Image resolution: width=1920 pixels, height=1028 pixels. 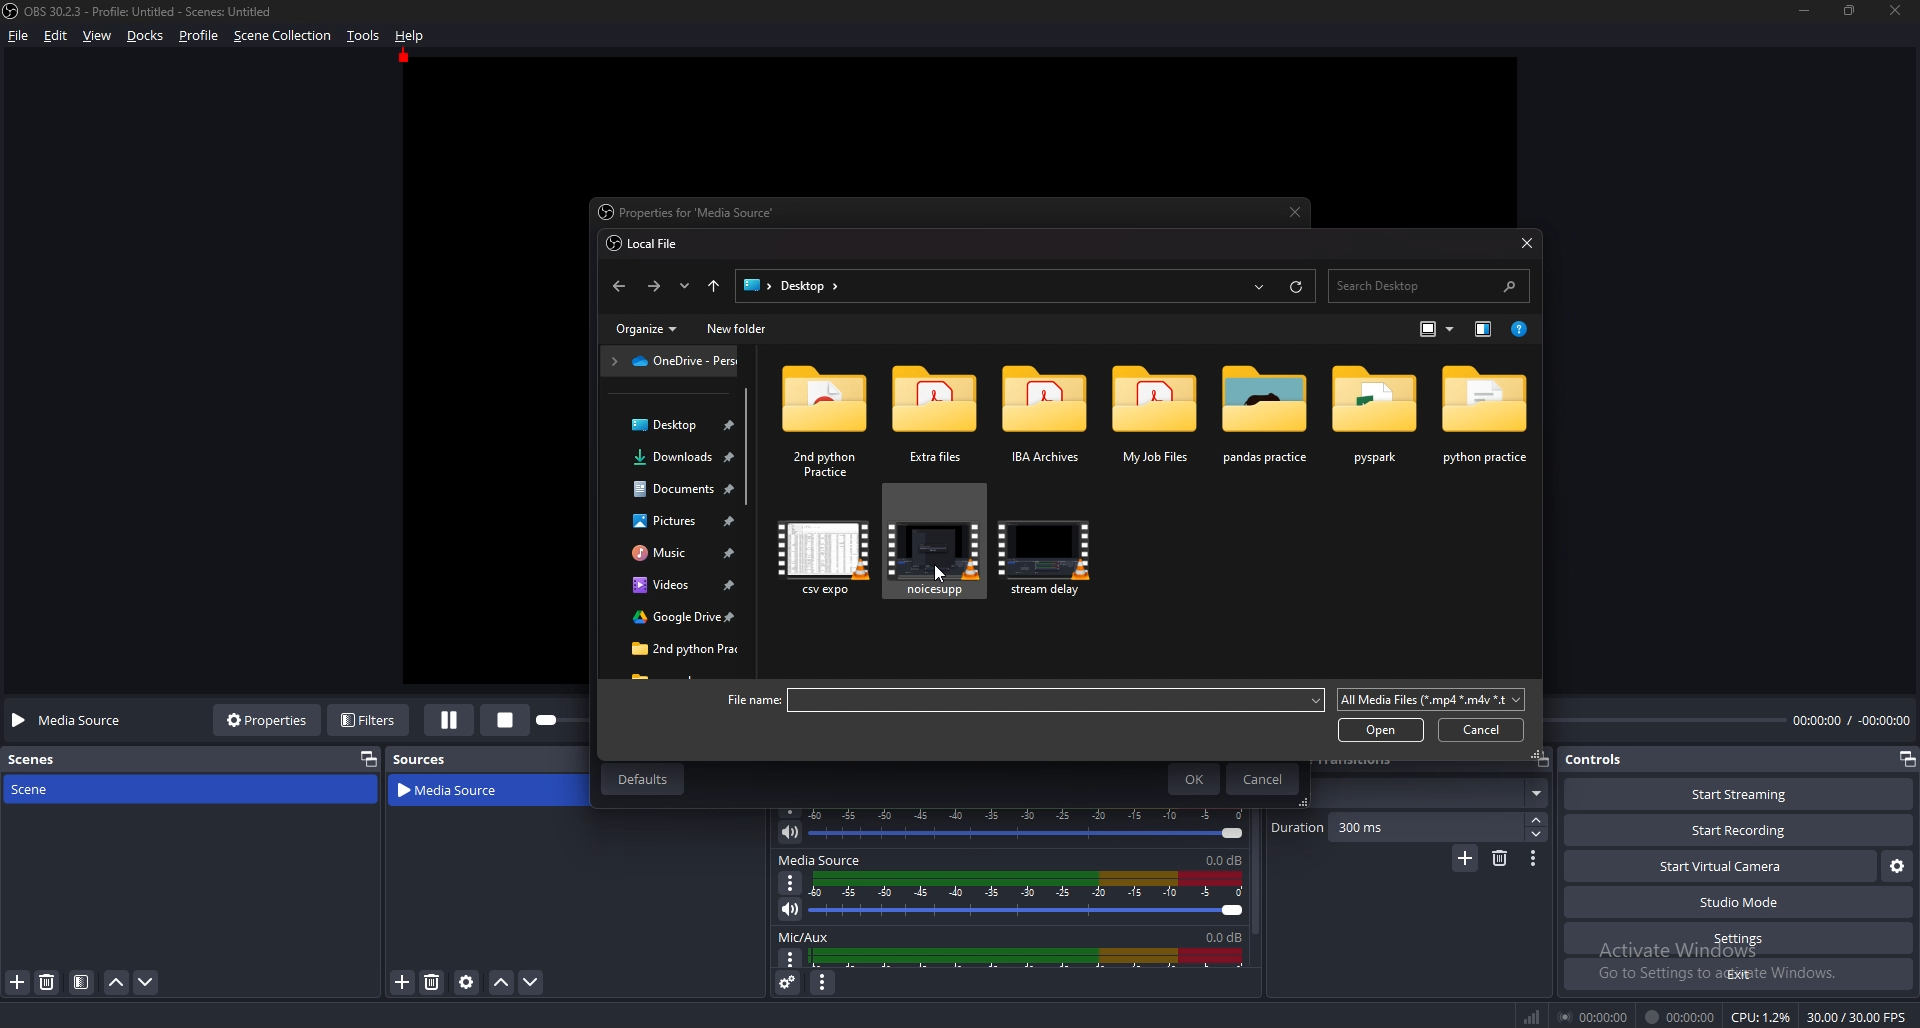 I want to click on video, so click(x=1050, y=554).